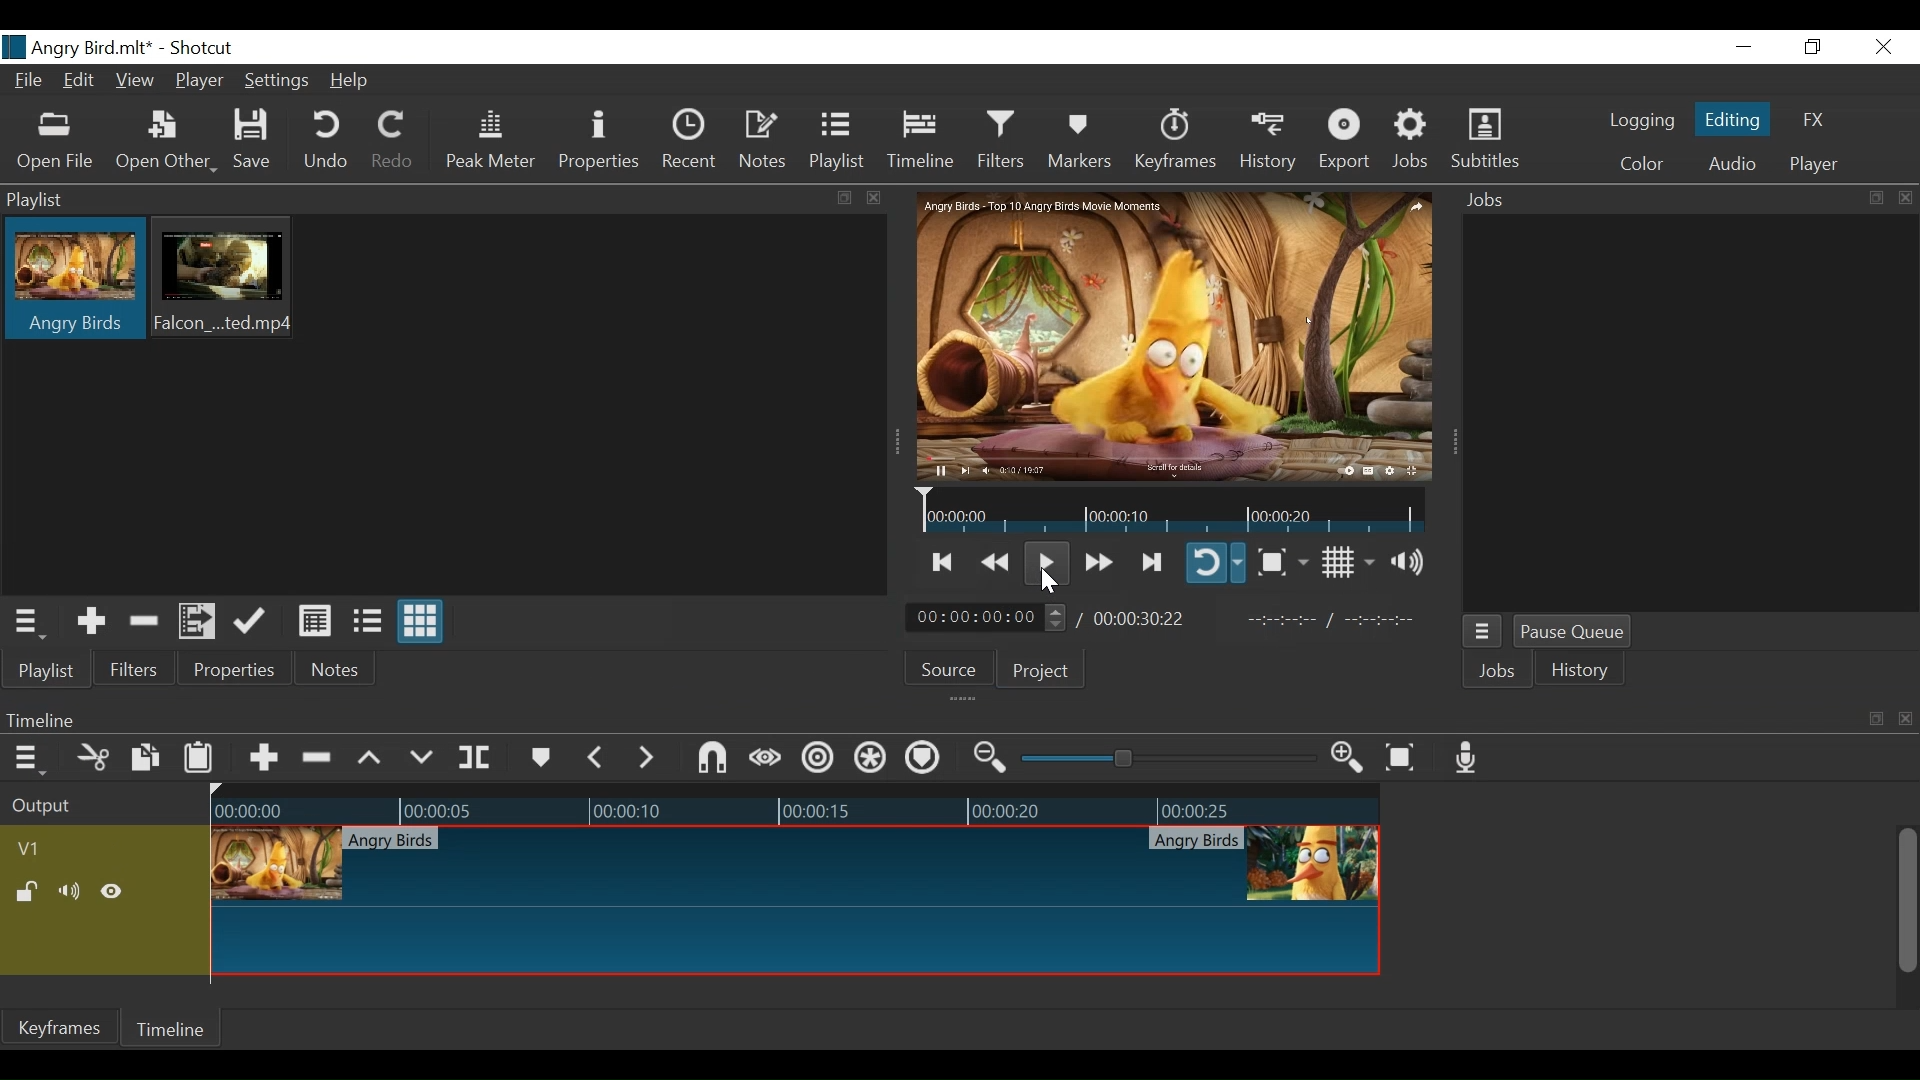 Image resolution: width=1920 pixels, height=1080 pixels. What do you see at coordinates (952, 672) in the screenshot?
I see `Source` at bounding box center [952, 672].